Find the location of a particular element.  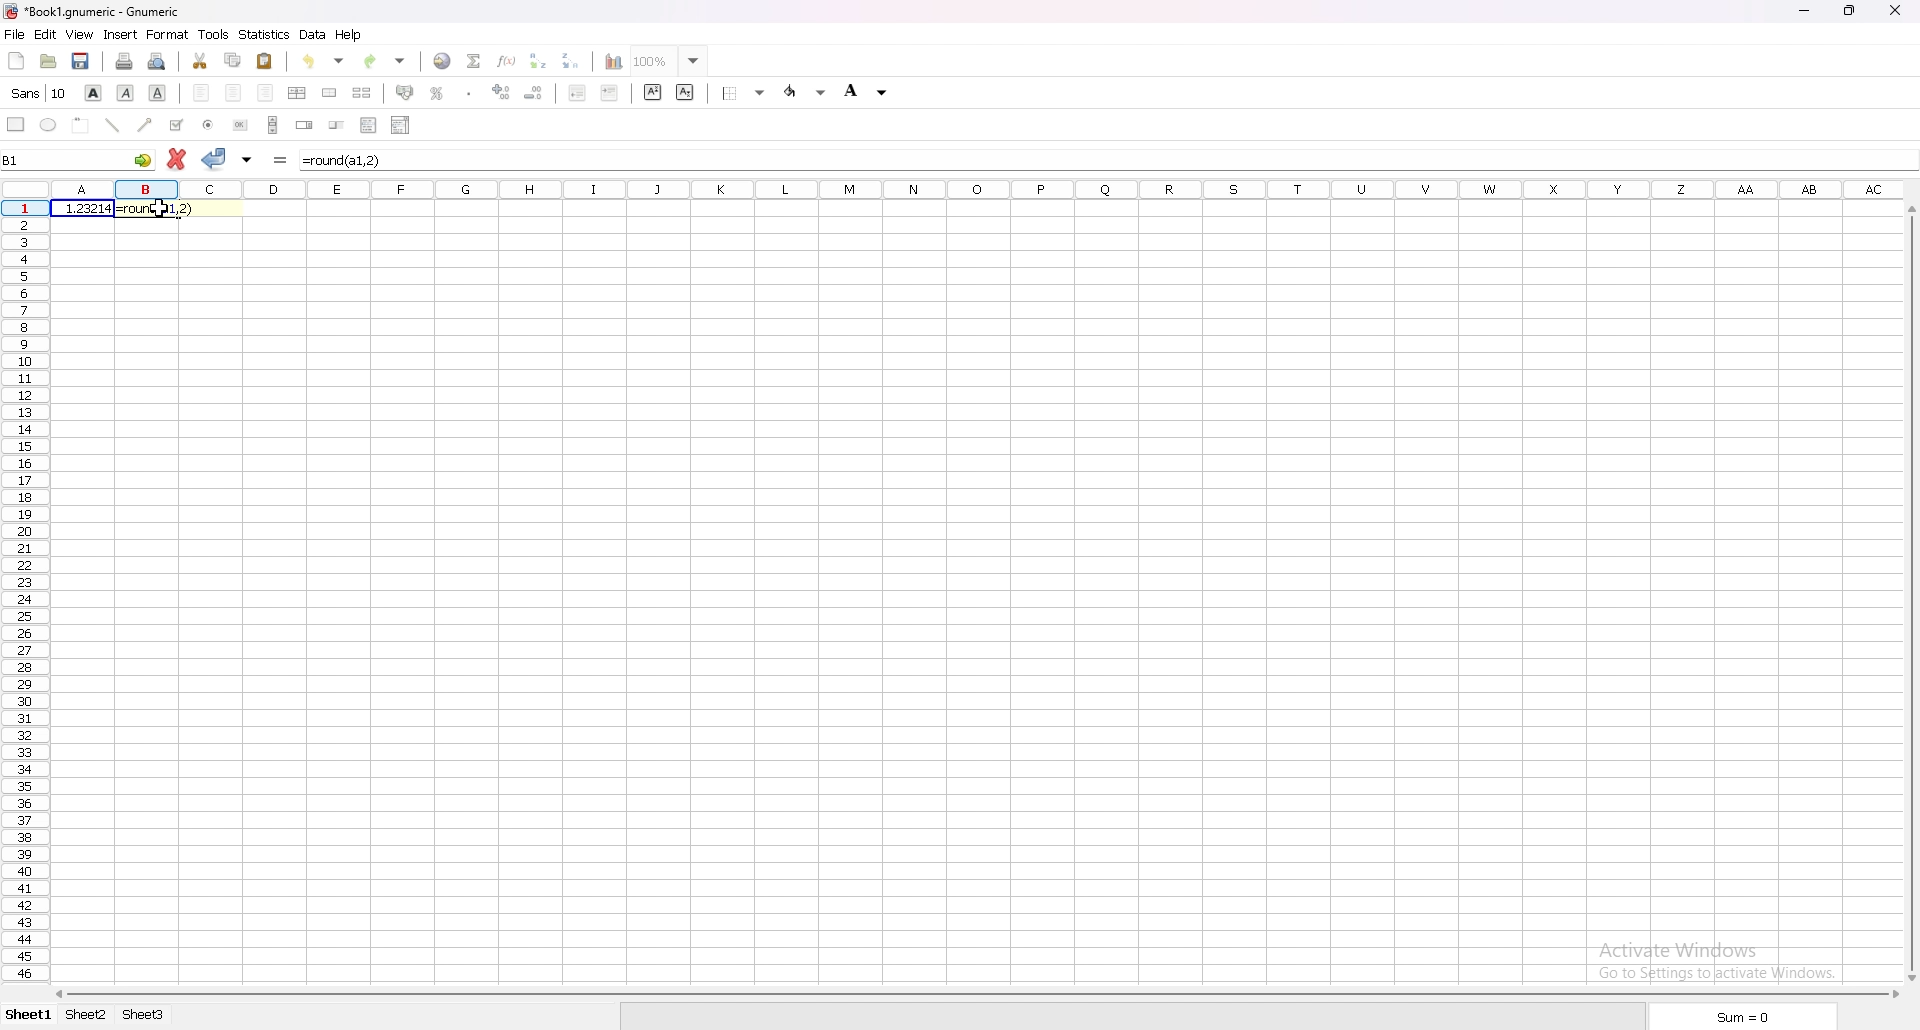

list is located at coordinates (368, 124).